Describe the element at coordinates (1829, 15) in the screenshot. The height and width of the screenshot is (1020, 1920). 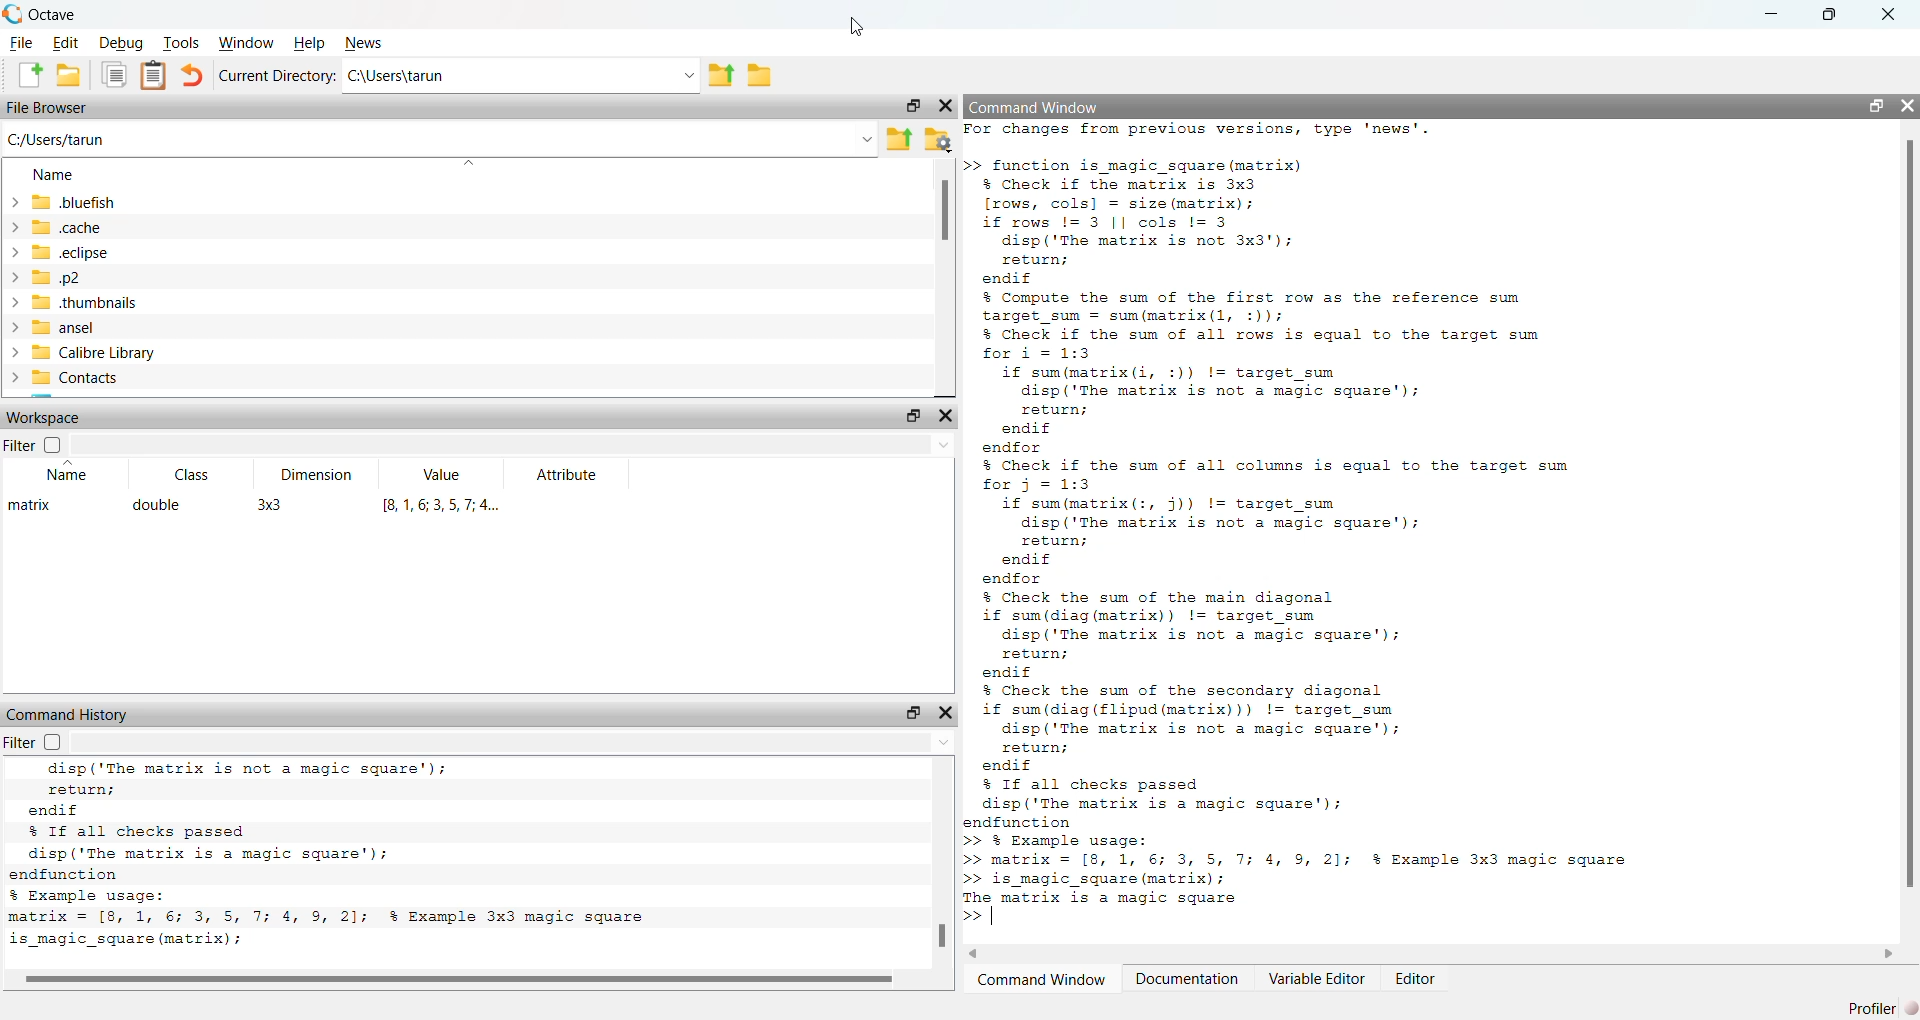
I see `maximize` at that location.